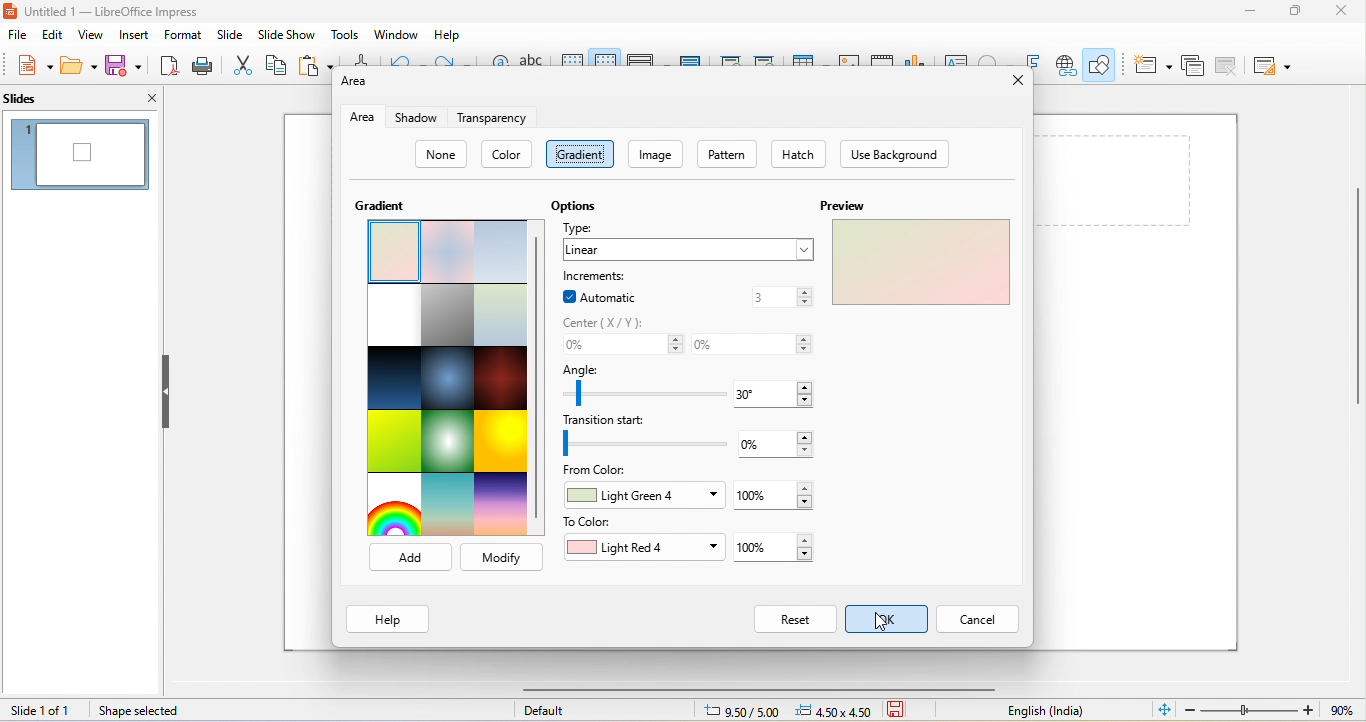 The width and height of the screenshot is (1366, 722). Describe the element at coordinates (287, 34) in the screenshot. I see `slideshow` at that location.